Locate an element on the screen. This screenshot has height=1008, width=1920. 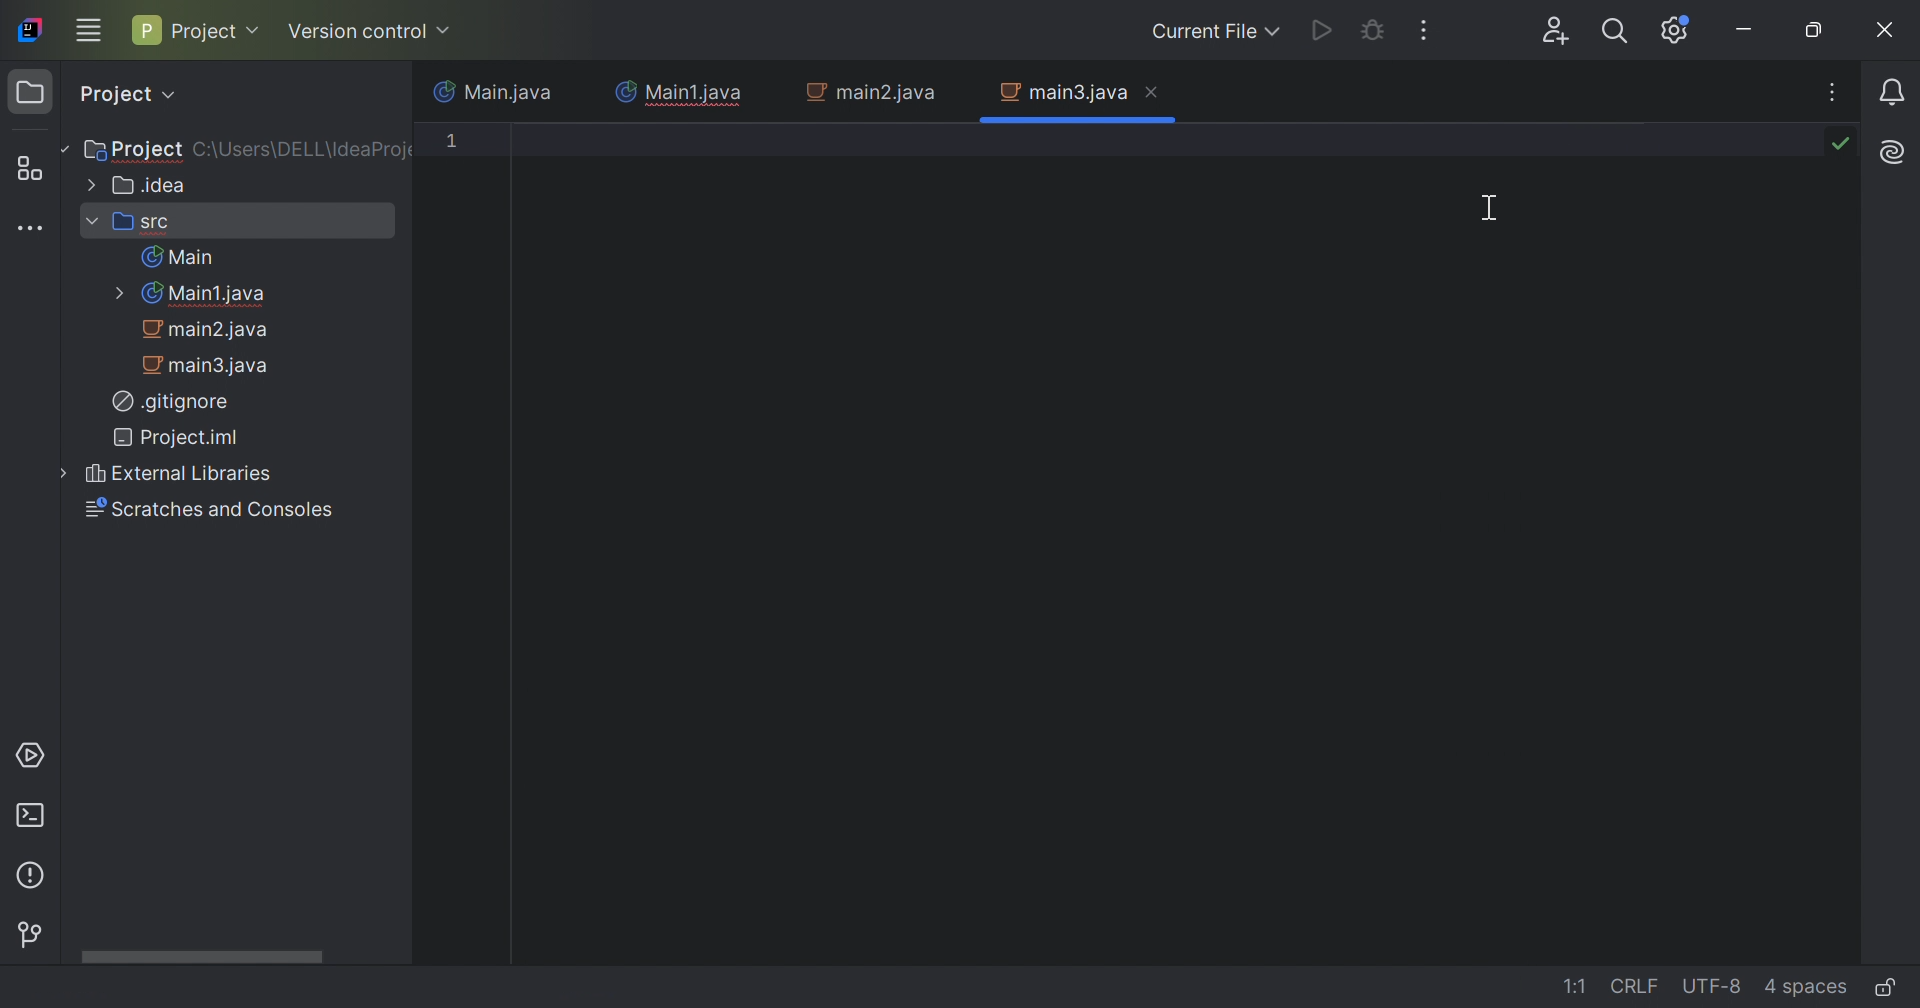
Structure is located at coordinates (27, 168).